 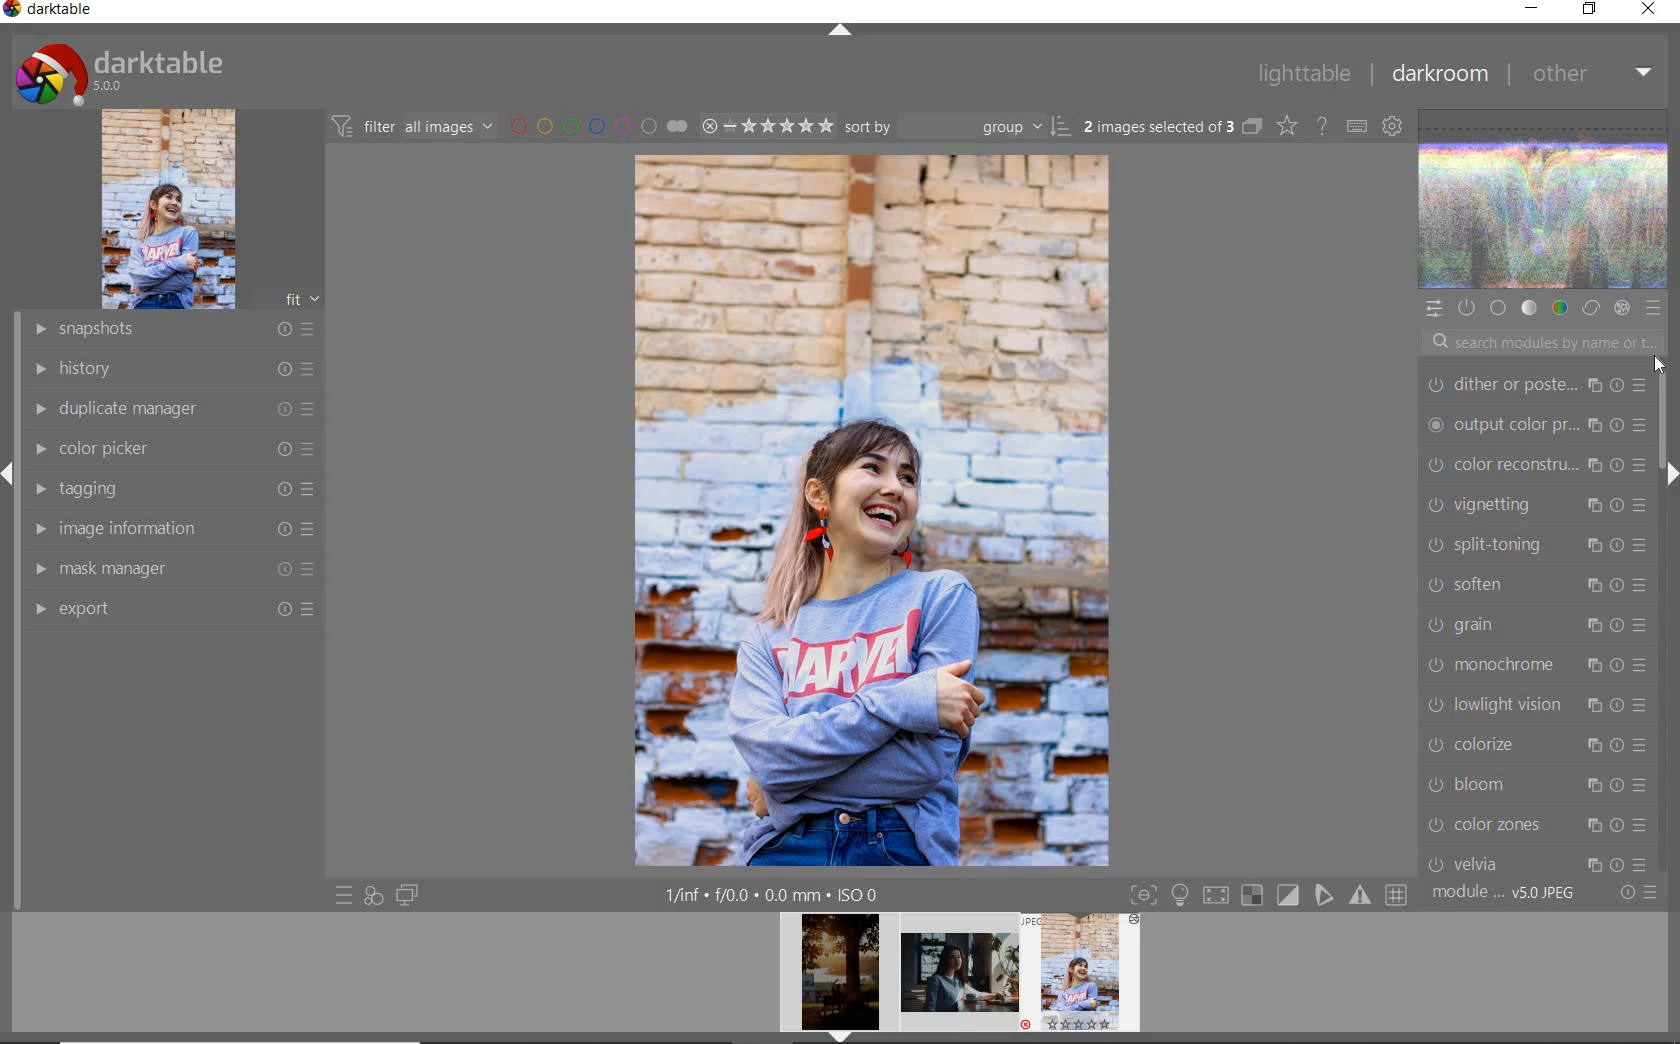 What do you see at coordinates (1321, 124) in the screenshot?
I see `ENABLE ONLINE FOR HELP` at bounding box center [1321, 124].